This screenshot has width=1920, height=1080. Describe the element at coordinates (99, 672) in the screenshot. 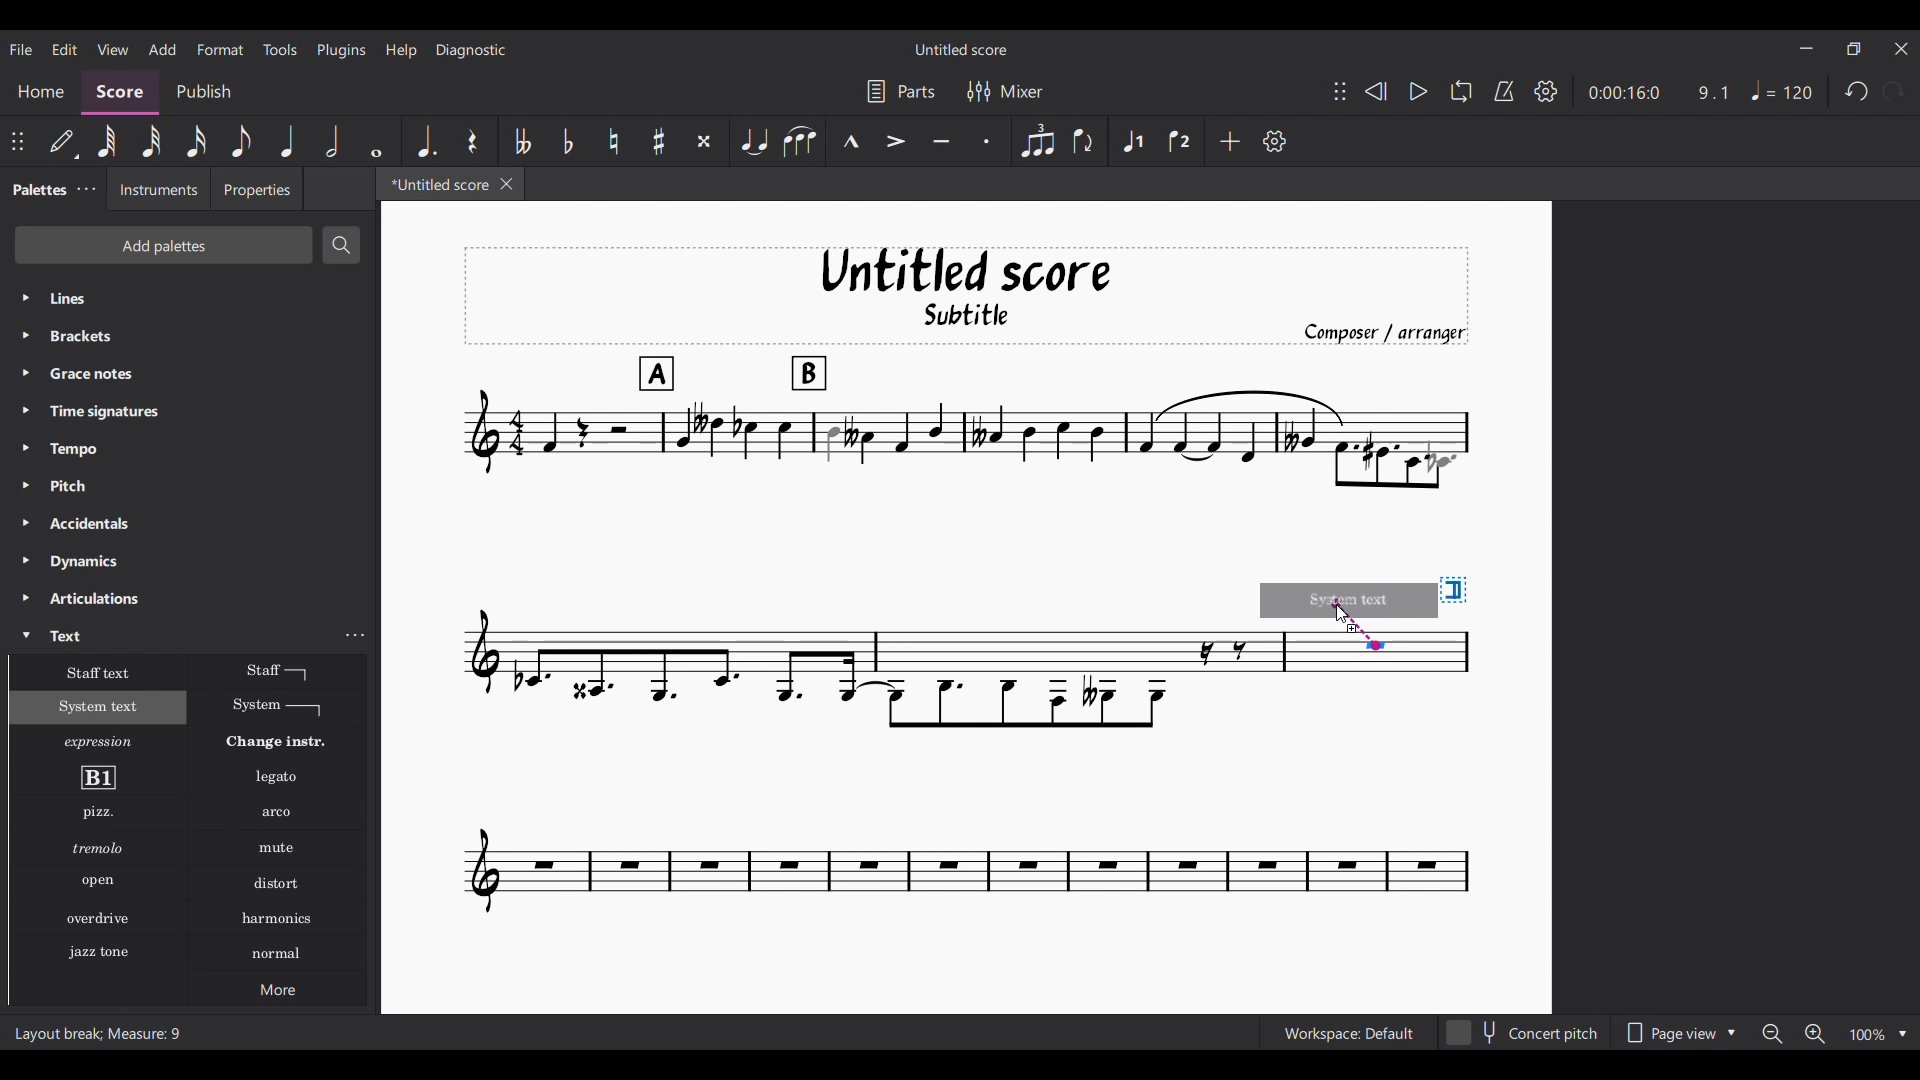

I see `Staff text` at that location.